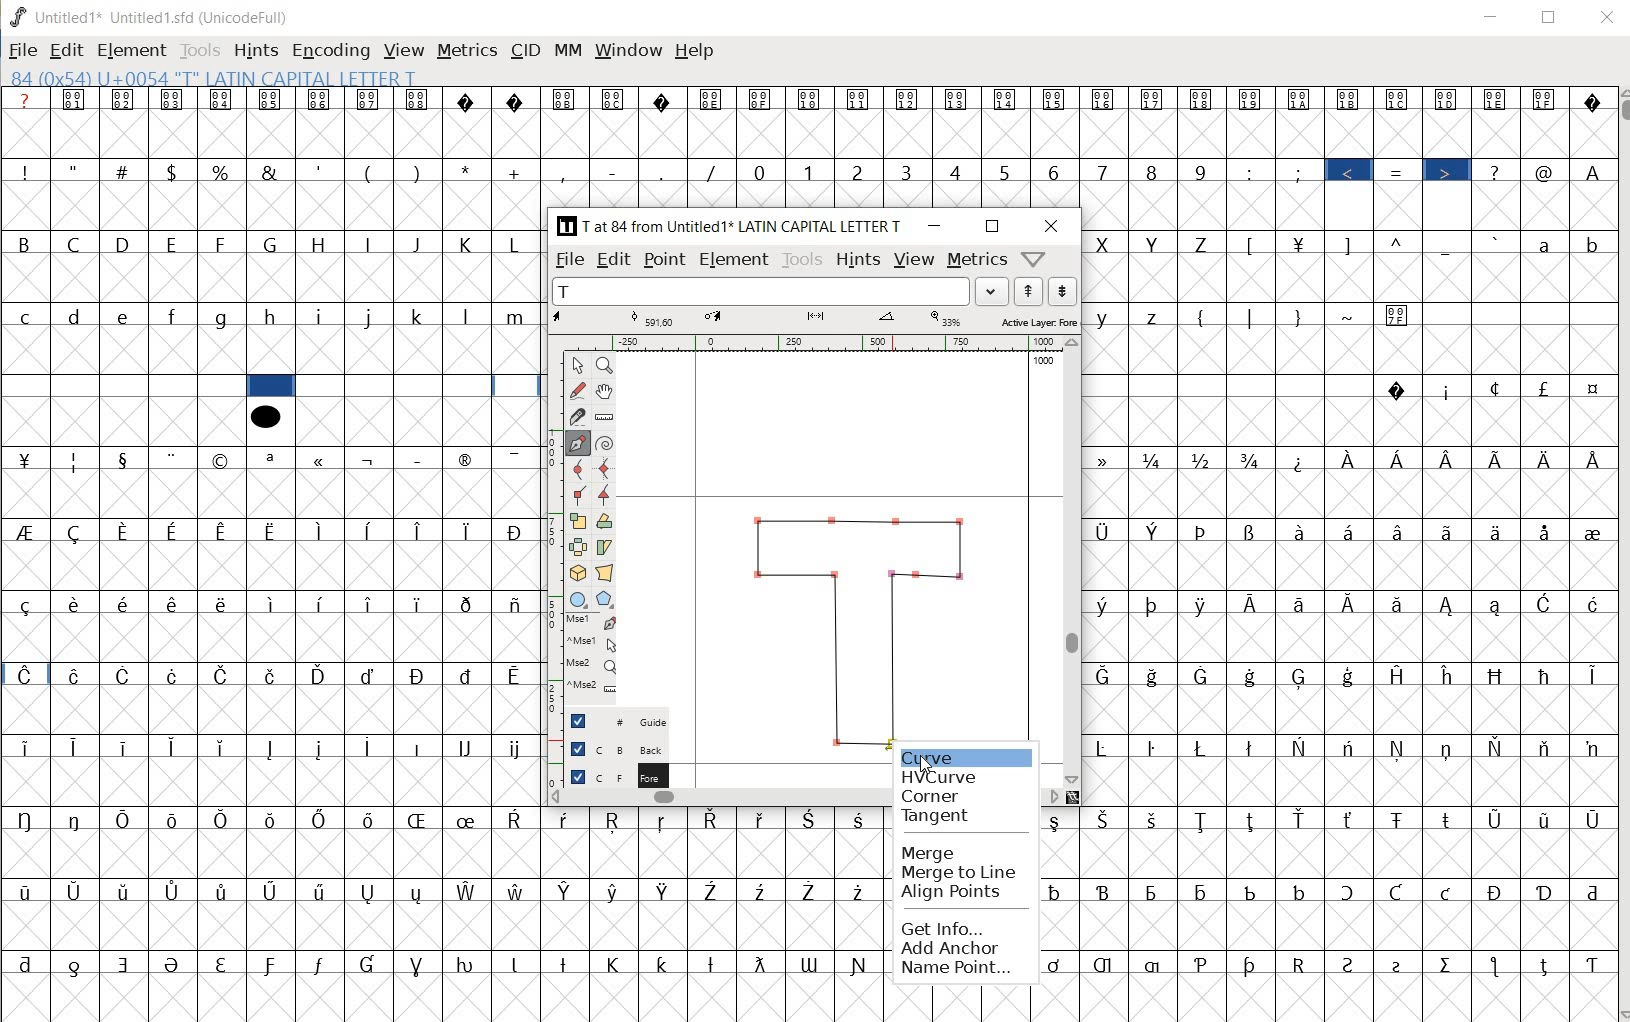 The image size is (1630, 1022). What do you see at coordinates (222, 962) in the screenshot?
I see `Symbol` at bounding box center [222, 962].